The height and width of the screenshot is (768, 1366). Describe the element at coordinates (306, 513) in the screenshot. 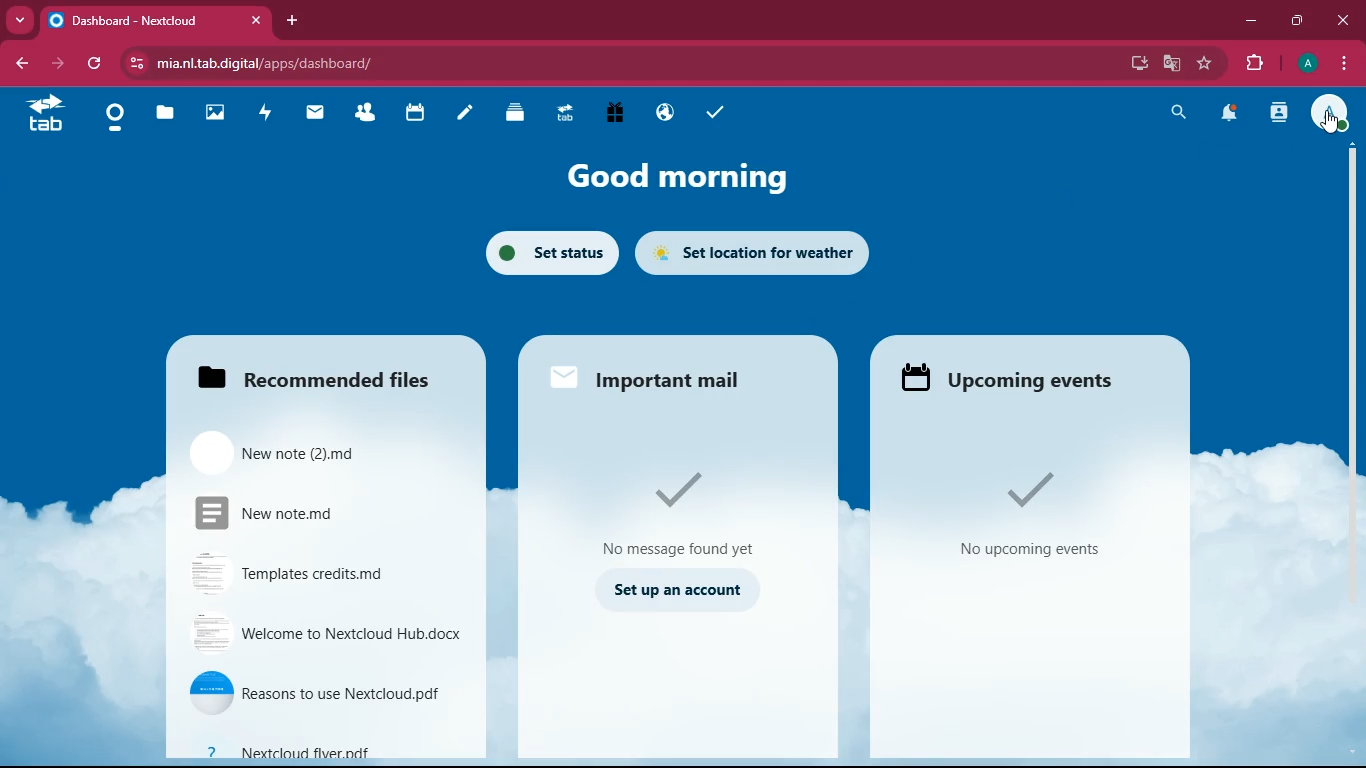

I see `file` at that location.